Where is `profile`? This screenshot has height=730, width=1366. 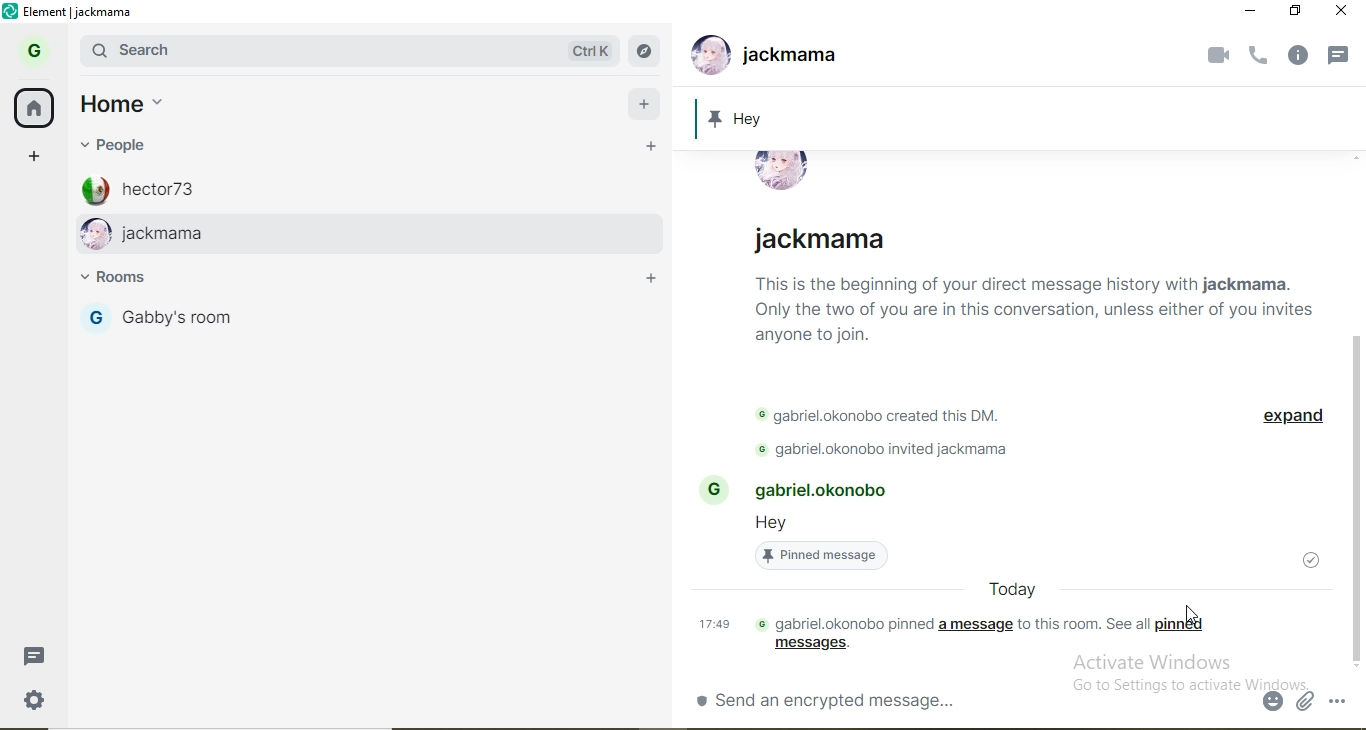
profile is located at coordinates (31, 55).